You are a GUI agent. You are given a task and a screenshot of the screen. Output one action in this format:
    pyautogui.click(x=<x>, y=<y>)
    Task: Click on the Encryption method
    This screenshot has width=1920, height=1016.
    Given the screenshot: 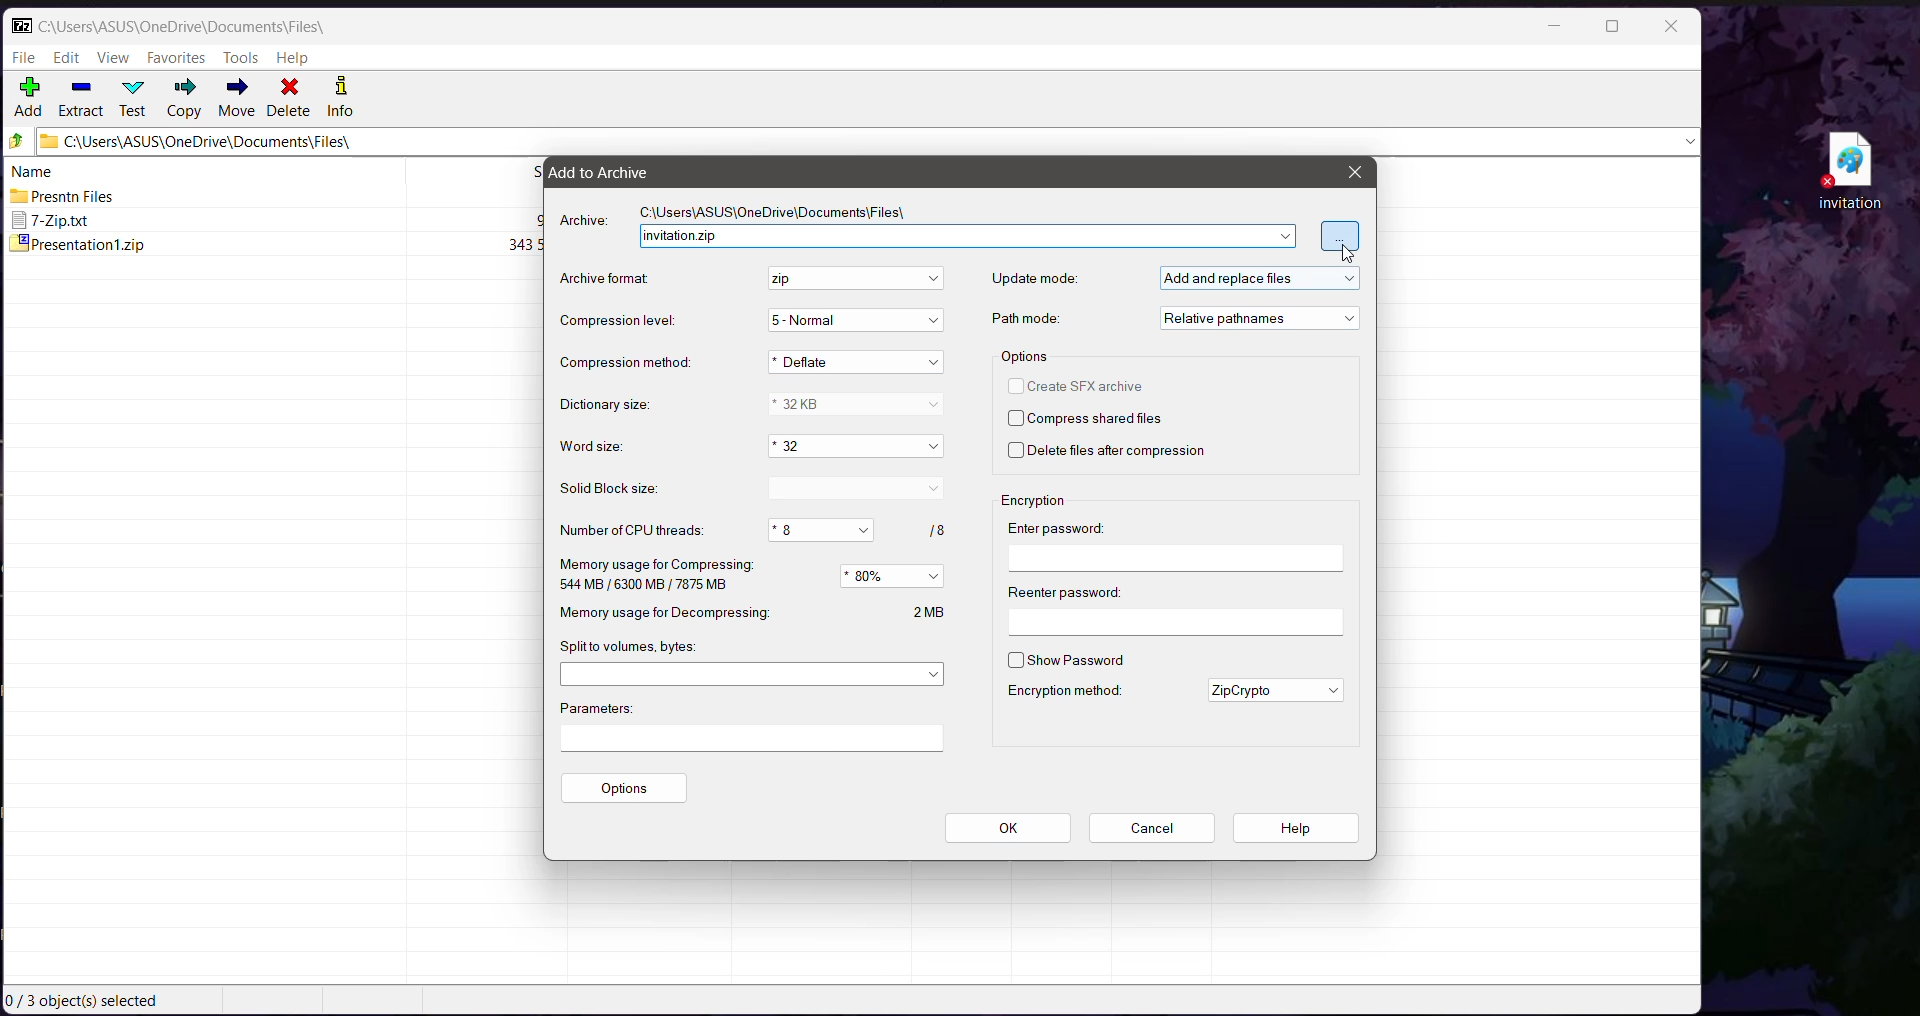 What is the action you would take?
    pyautogui.click(x=1062, y=691)
    